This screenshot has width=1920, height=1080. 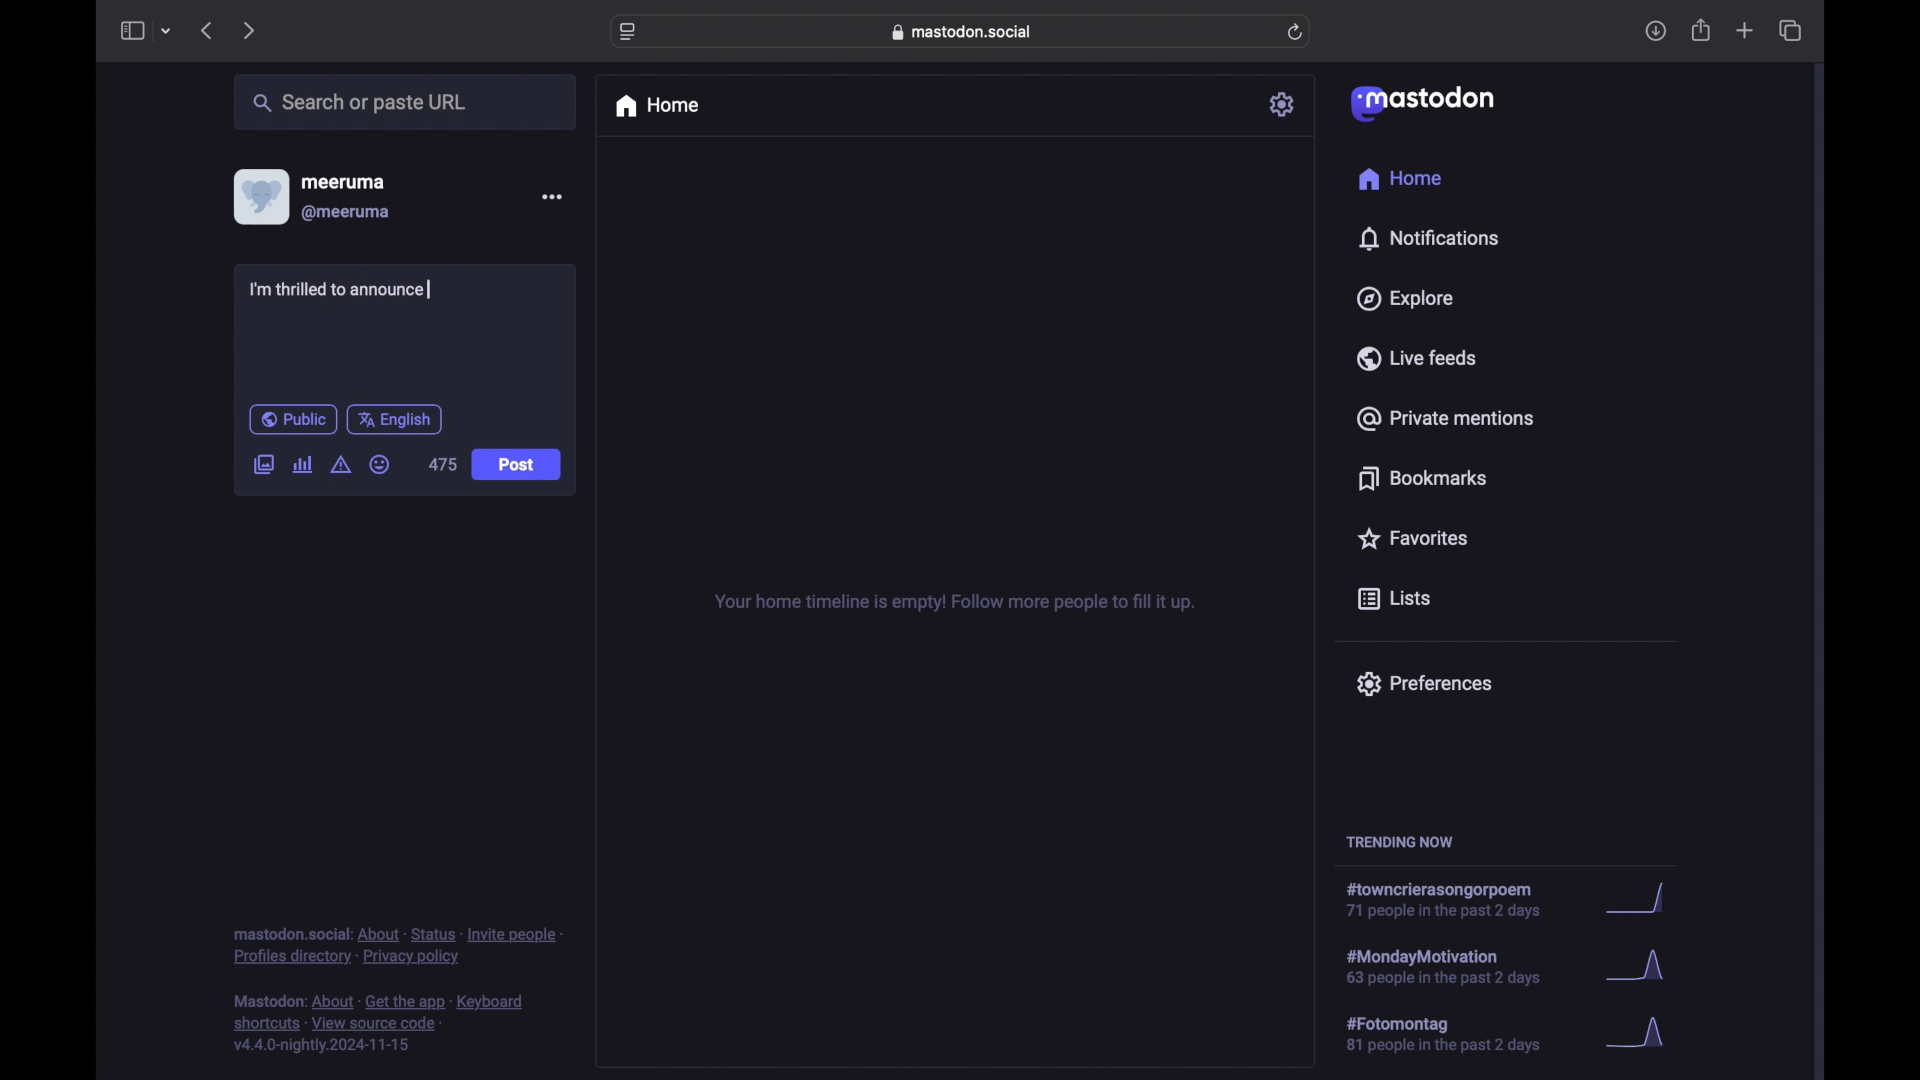 What do you see at coordinates (1451, 900) in the screenshot?
I see `hashtag trend` at bounding box center [1451, 900].